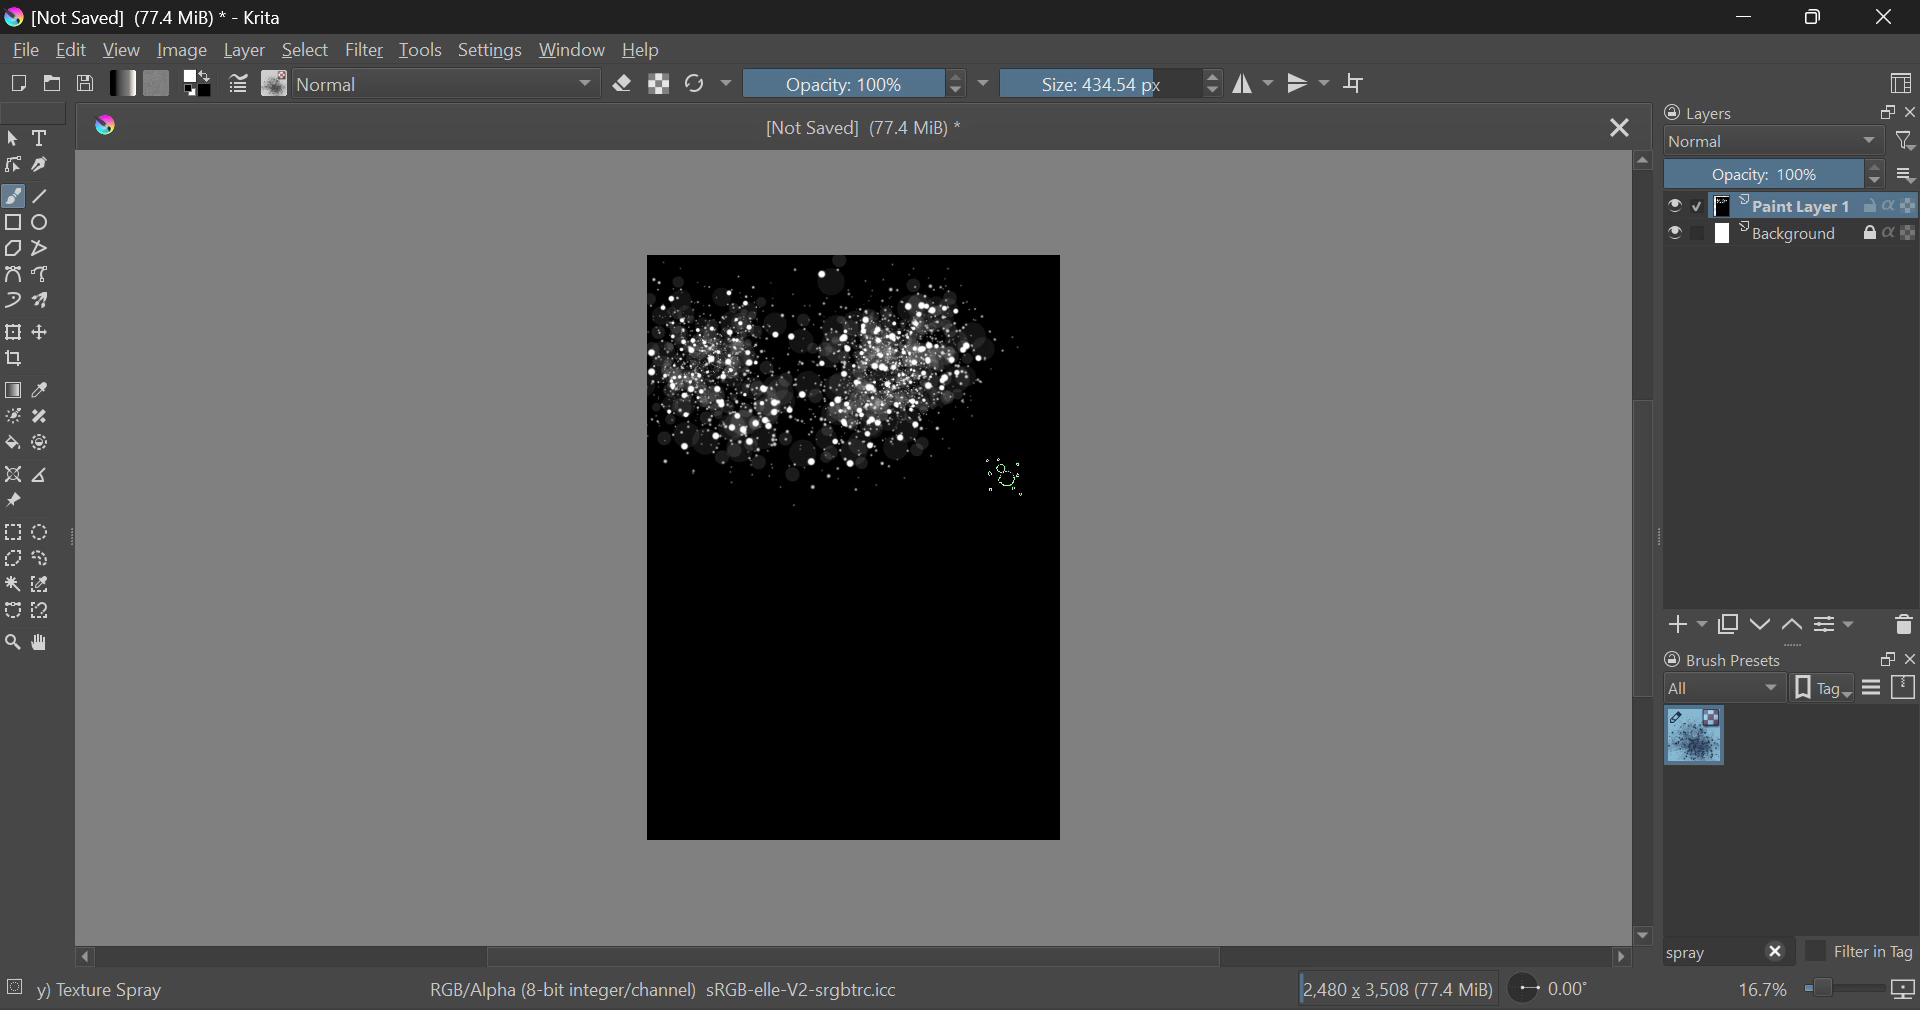 The height and width of the screenshot is (1010, 1920). What do you see at coordinates (42, 558) in the screenshot?
I see `Freehand Selection` at bounding box center [42, 558].